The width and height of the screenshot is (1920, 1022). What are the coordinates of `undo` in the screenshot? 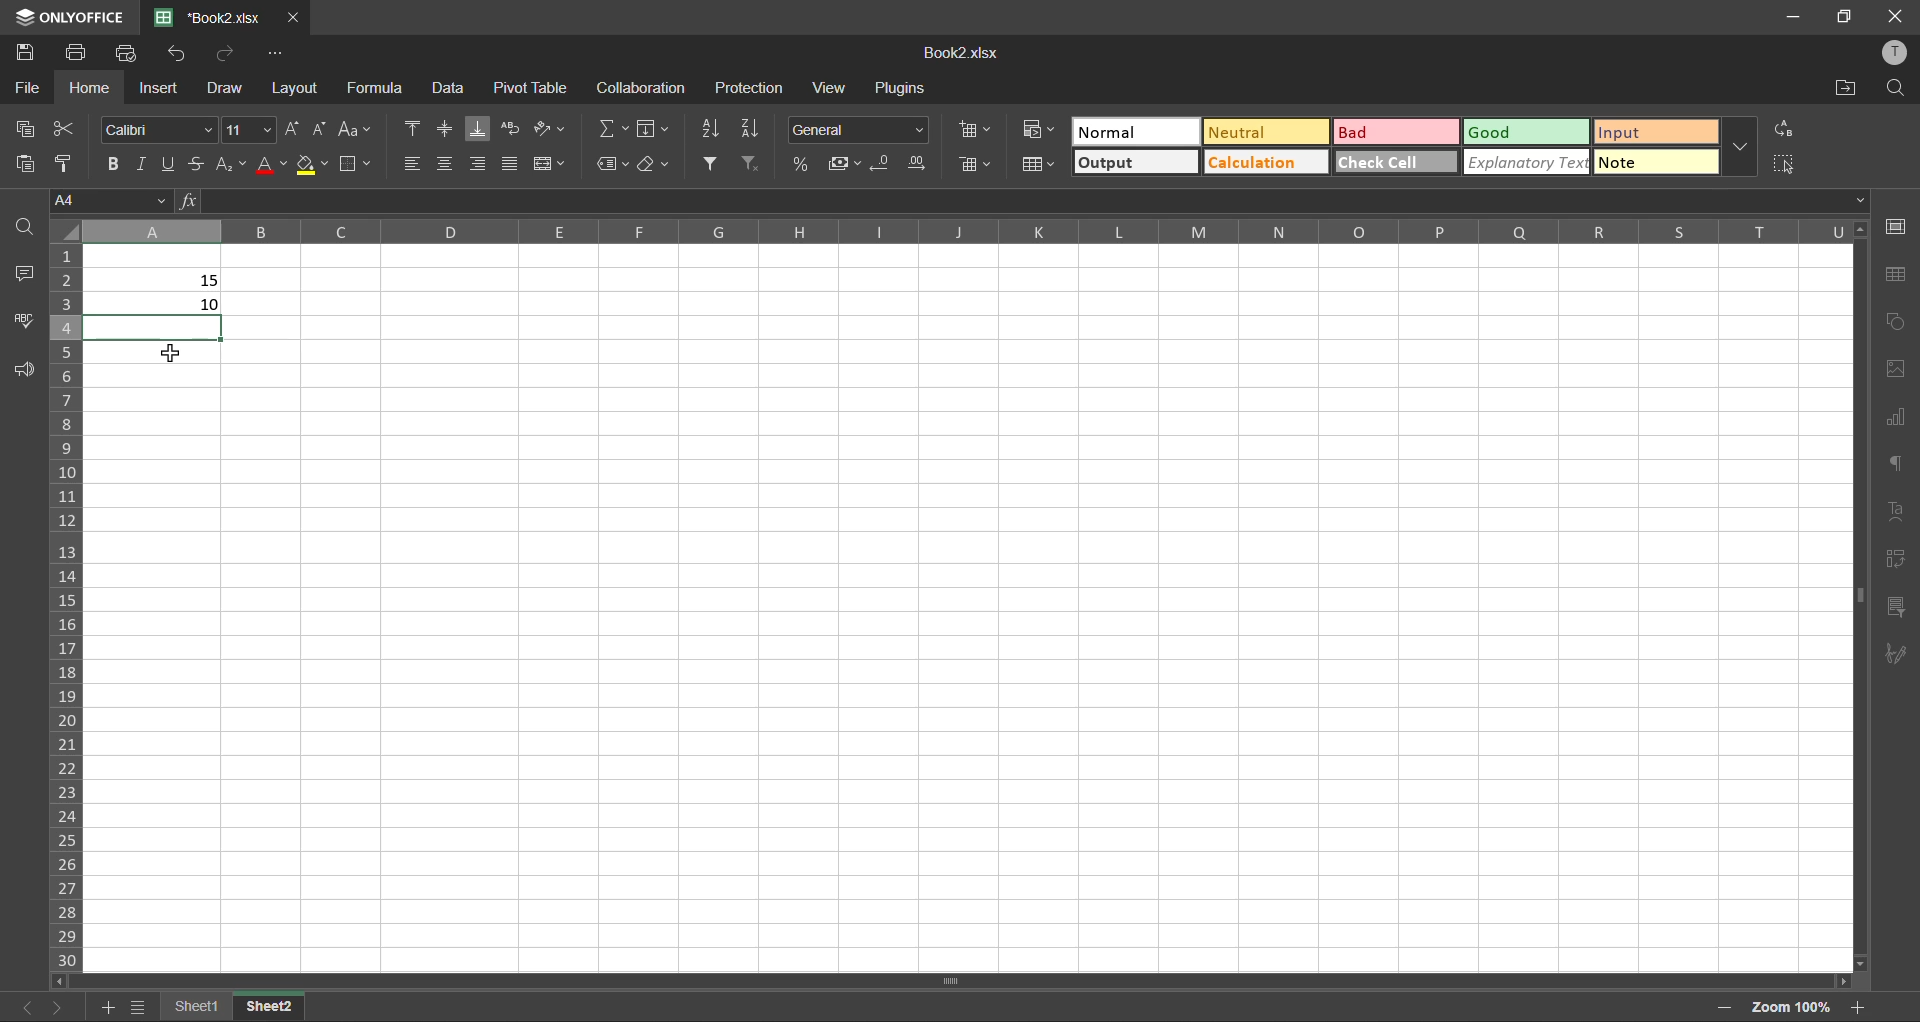 It's located at (182, 54).